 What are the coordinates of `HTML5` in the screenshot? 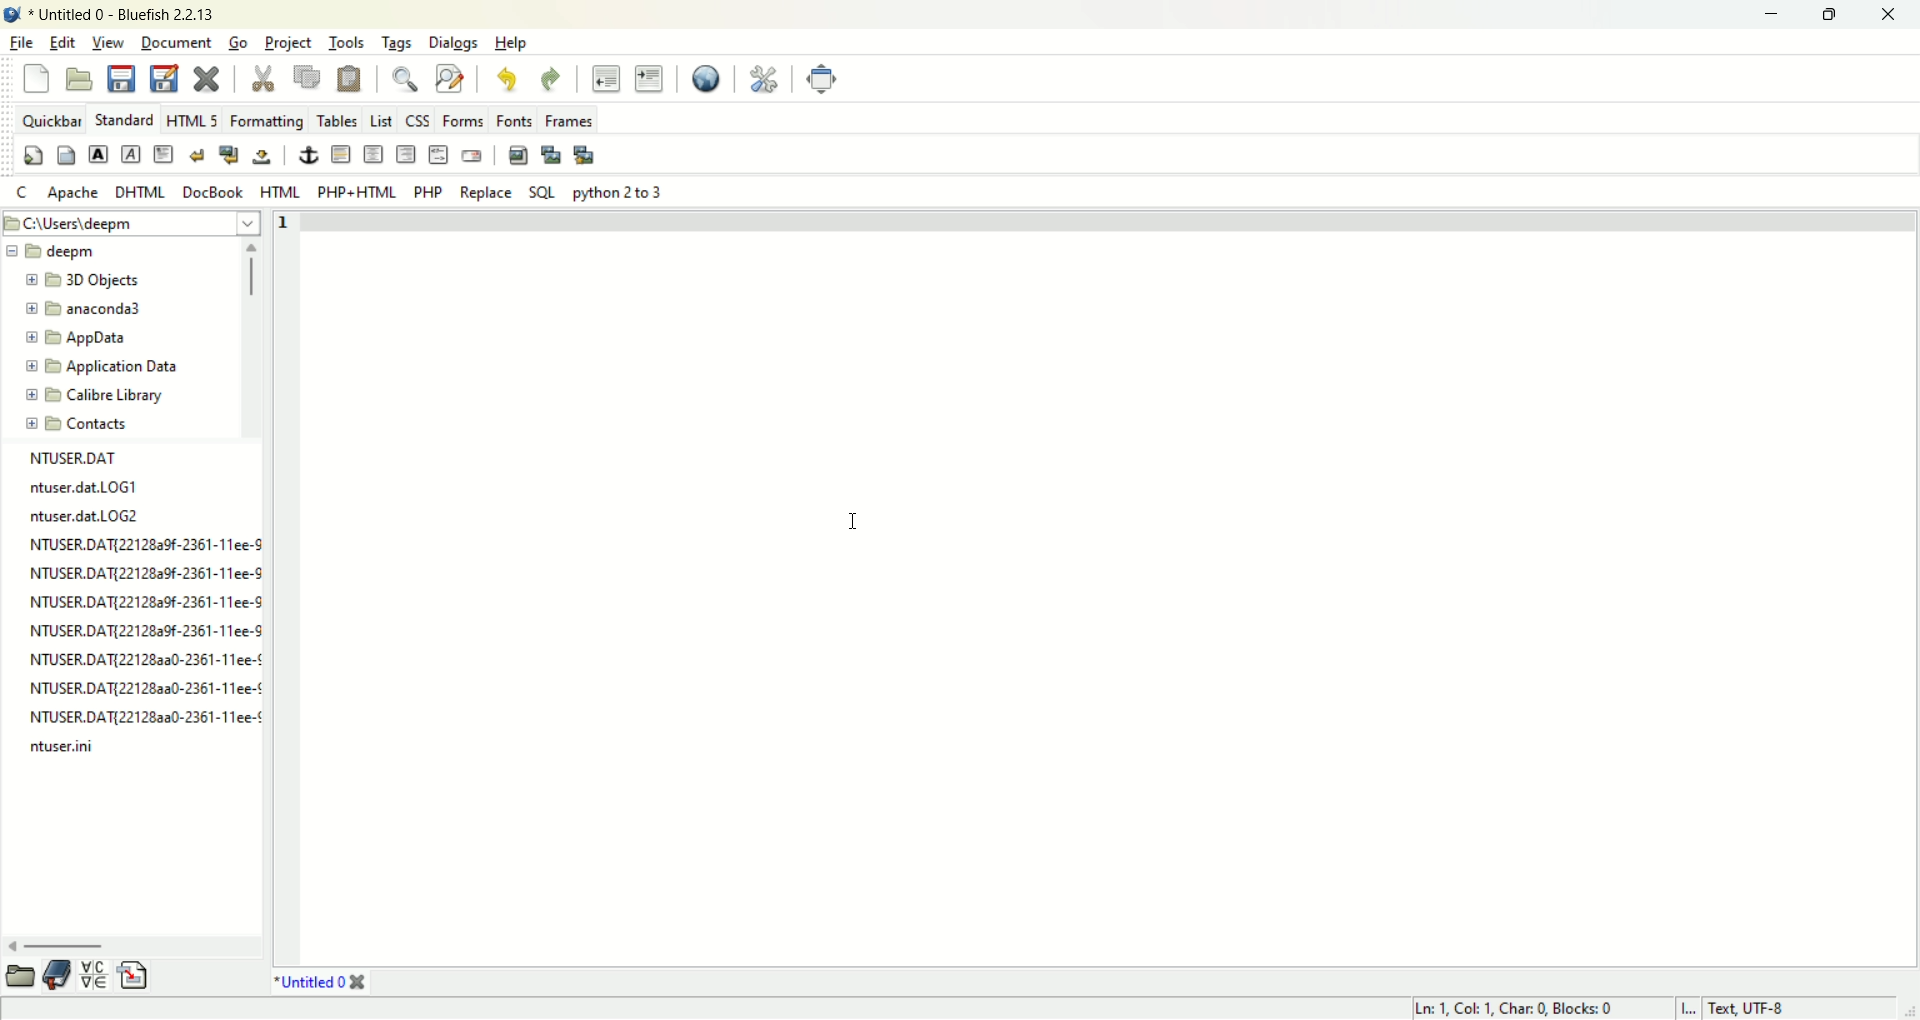 It's located at (191, 120).